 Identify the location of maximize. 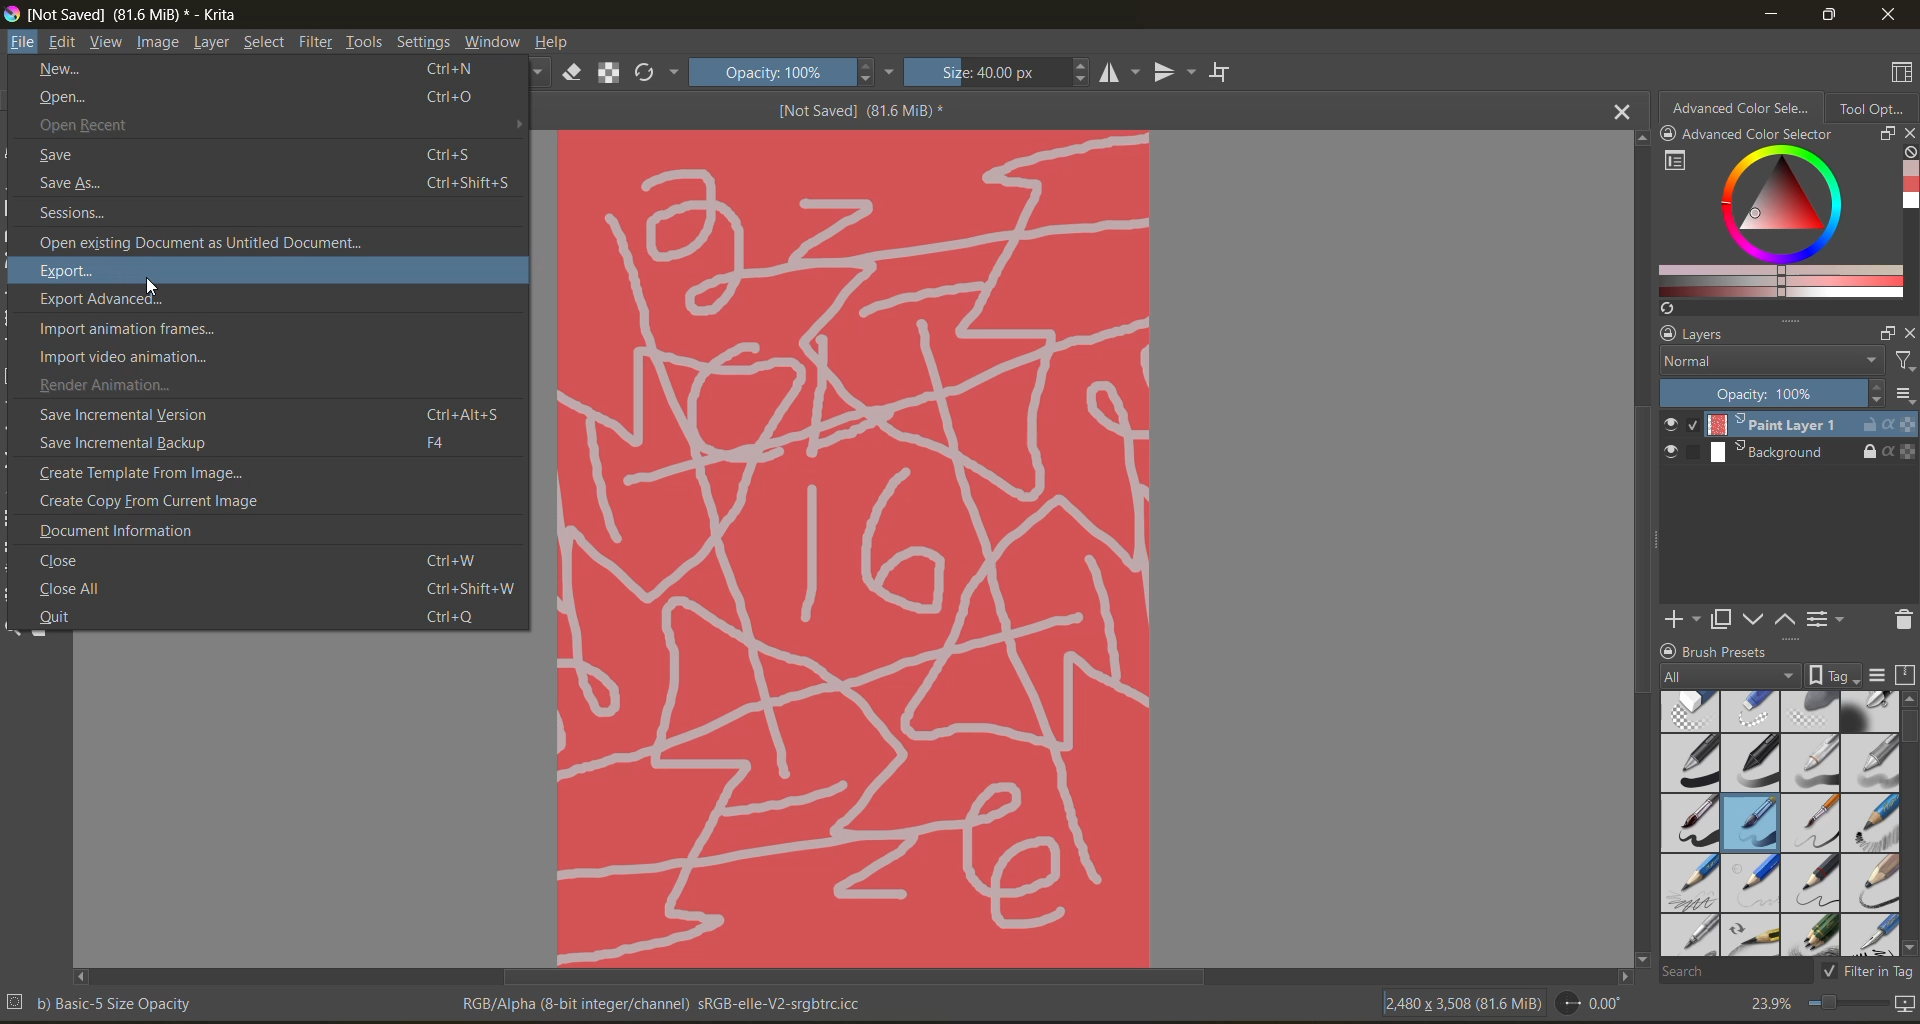
(1823, 14).